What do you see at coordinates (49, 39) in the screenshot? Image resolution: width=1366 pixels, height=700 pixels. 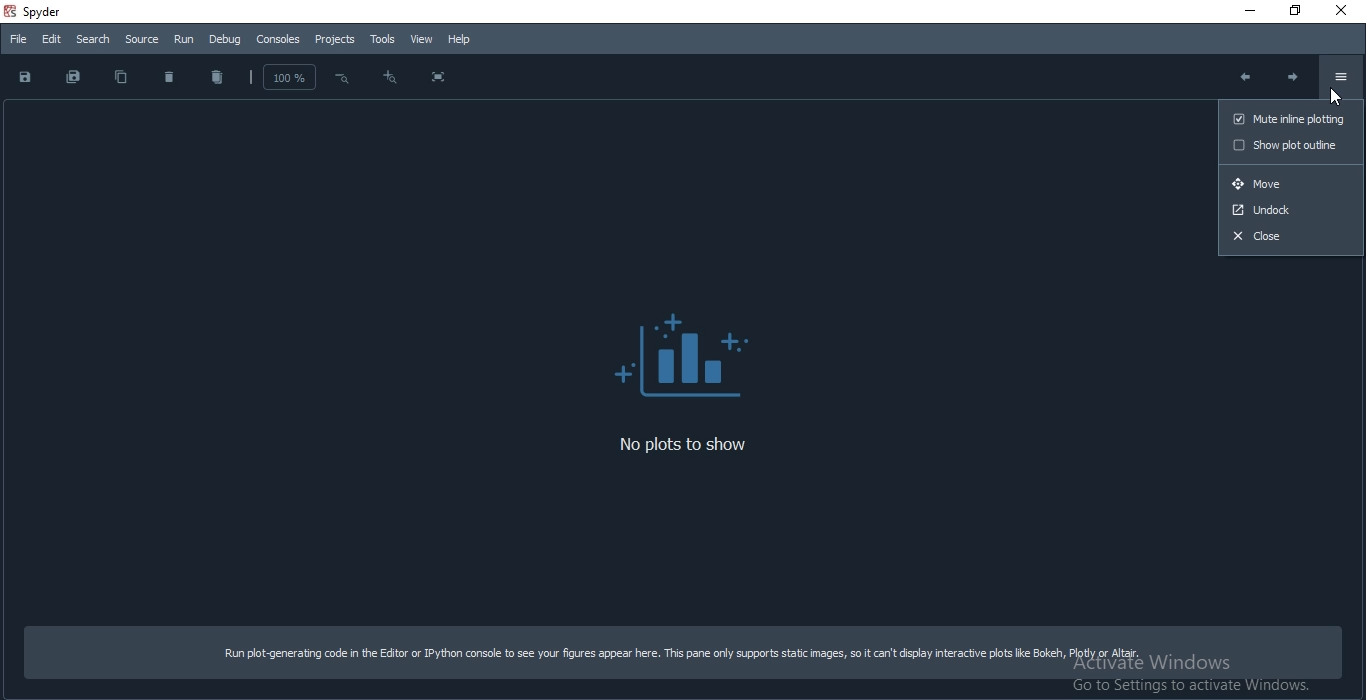 I see `Edit` at bounding box center [49, 39].